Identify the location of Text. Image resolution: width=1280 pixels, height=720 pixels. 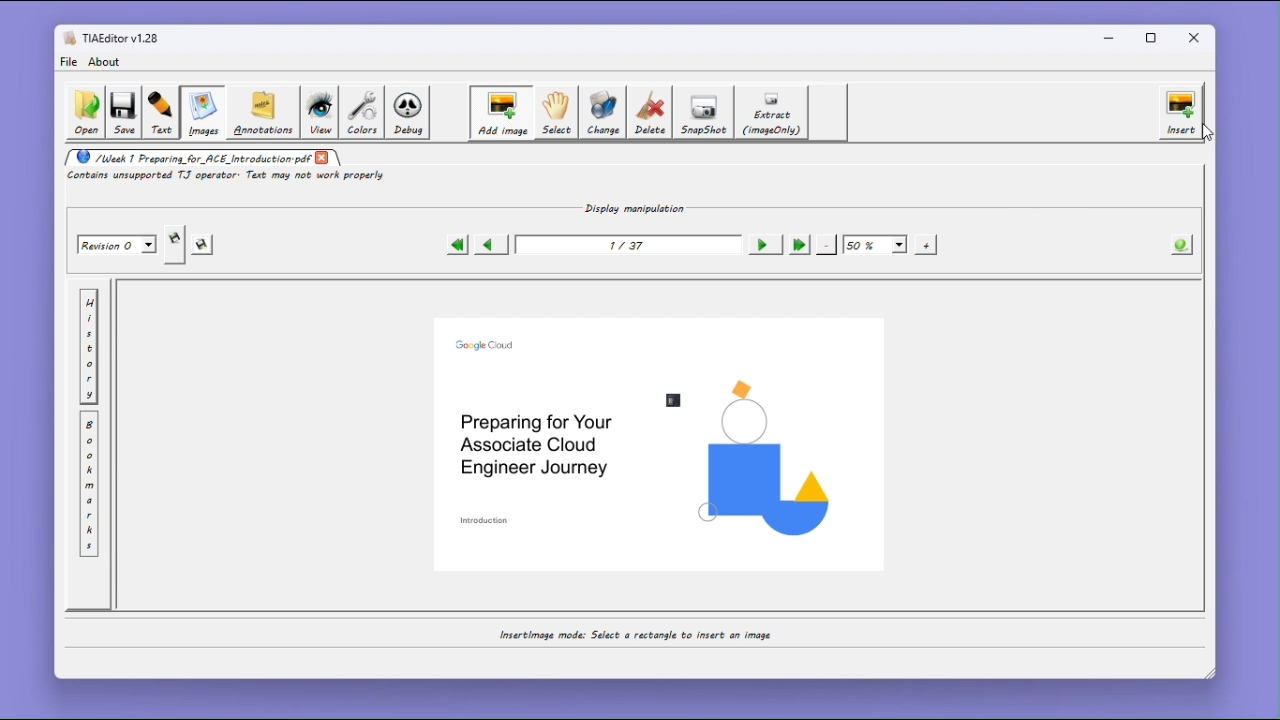
(161, 113).